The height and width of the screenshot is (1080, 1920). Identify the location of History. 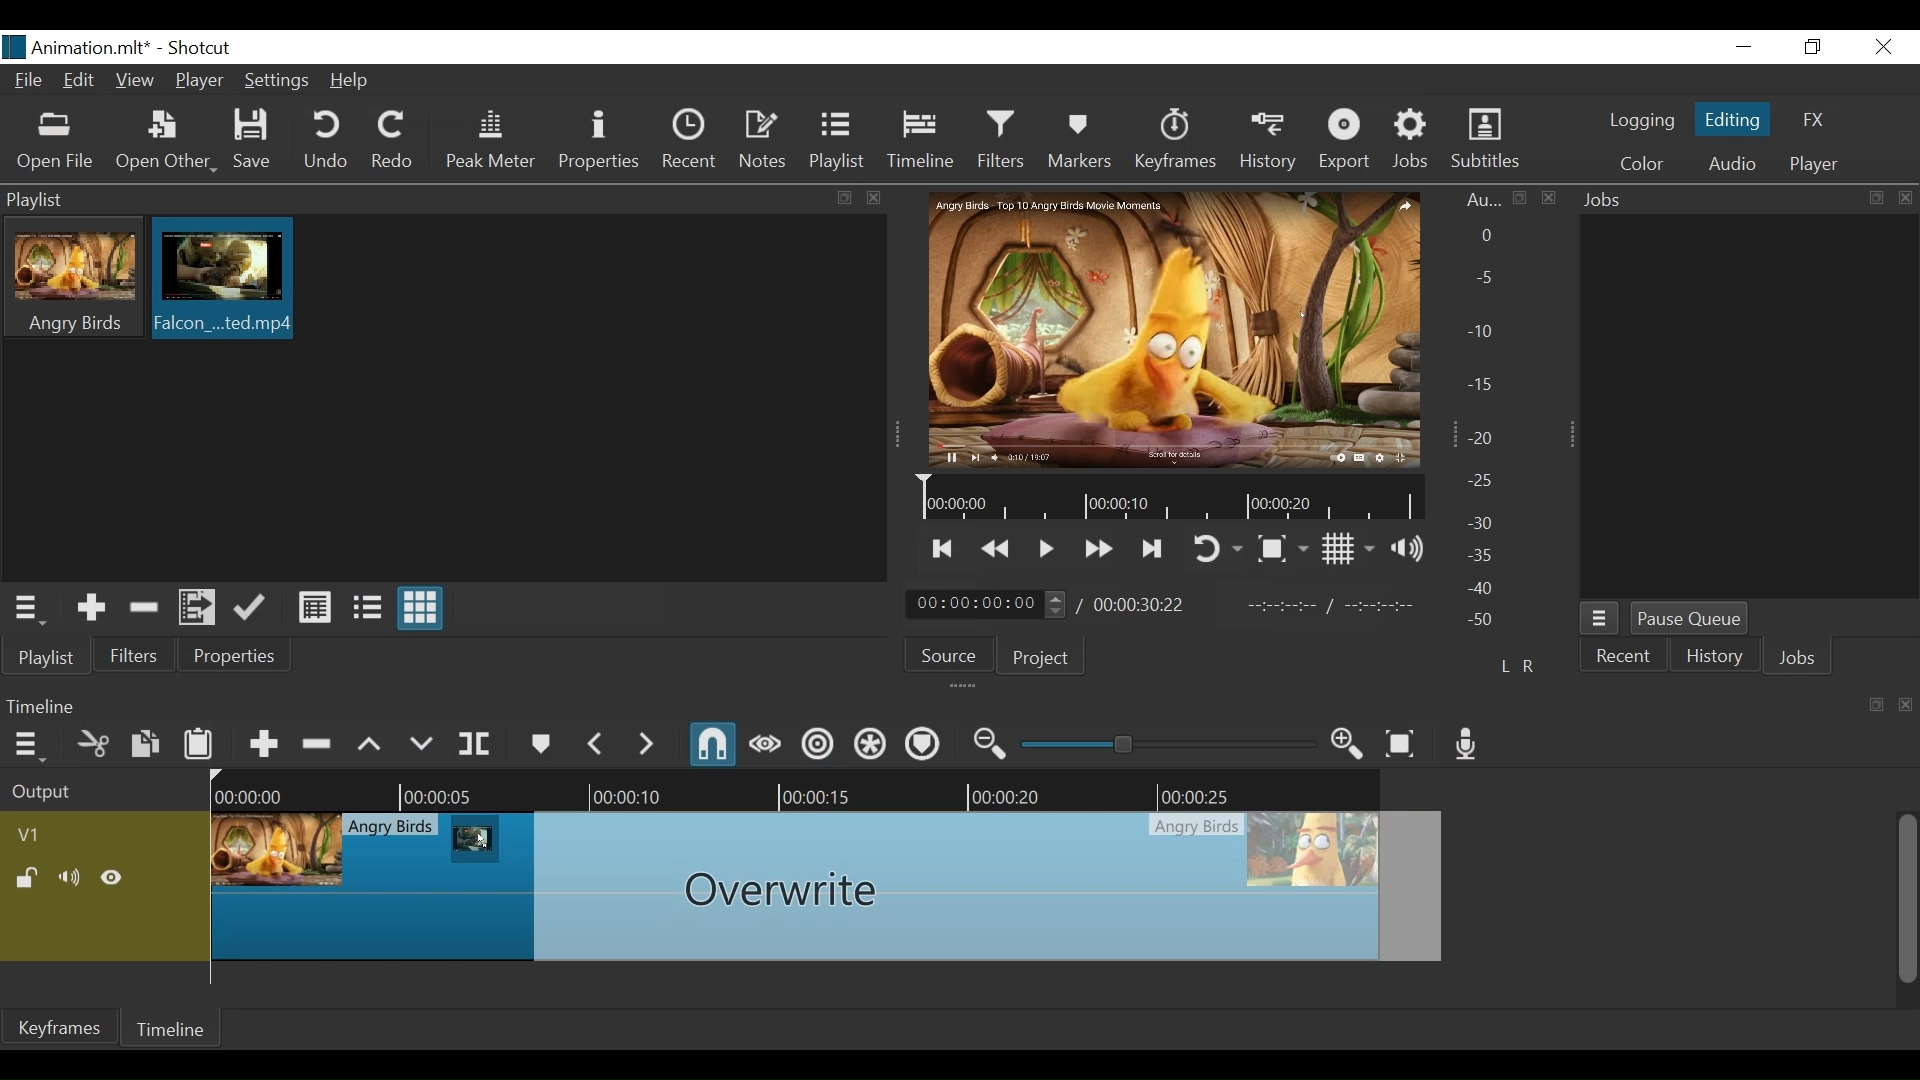
(1269, 143).